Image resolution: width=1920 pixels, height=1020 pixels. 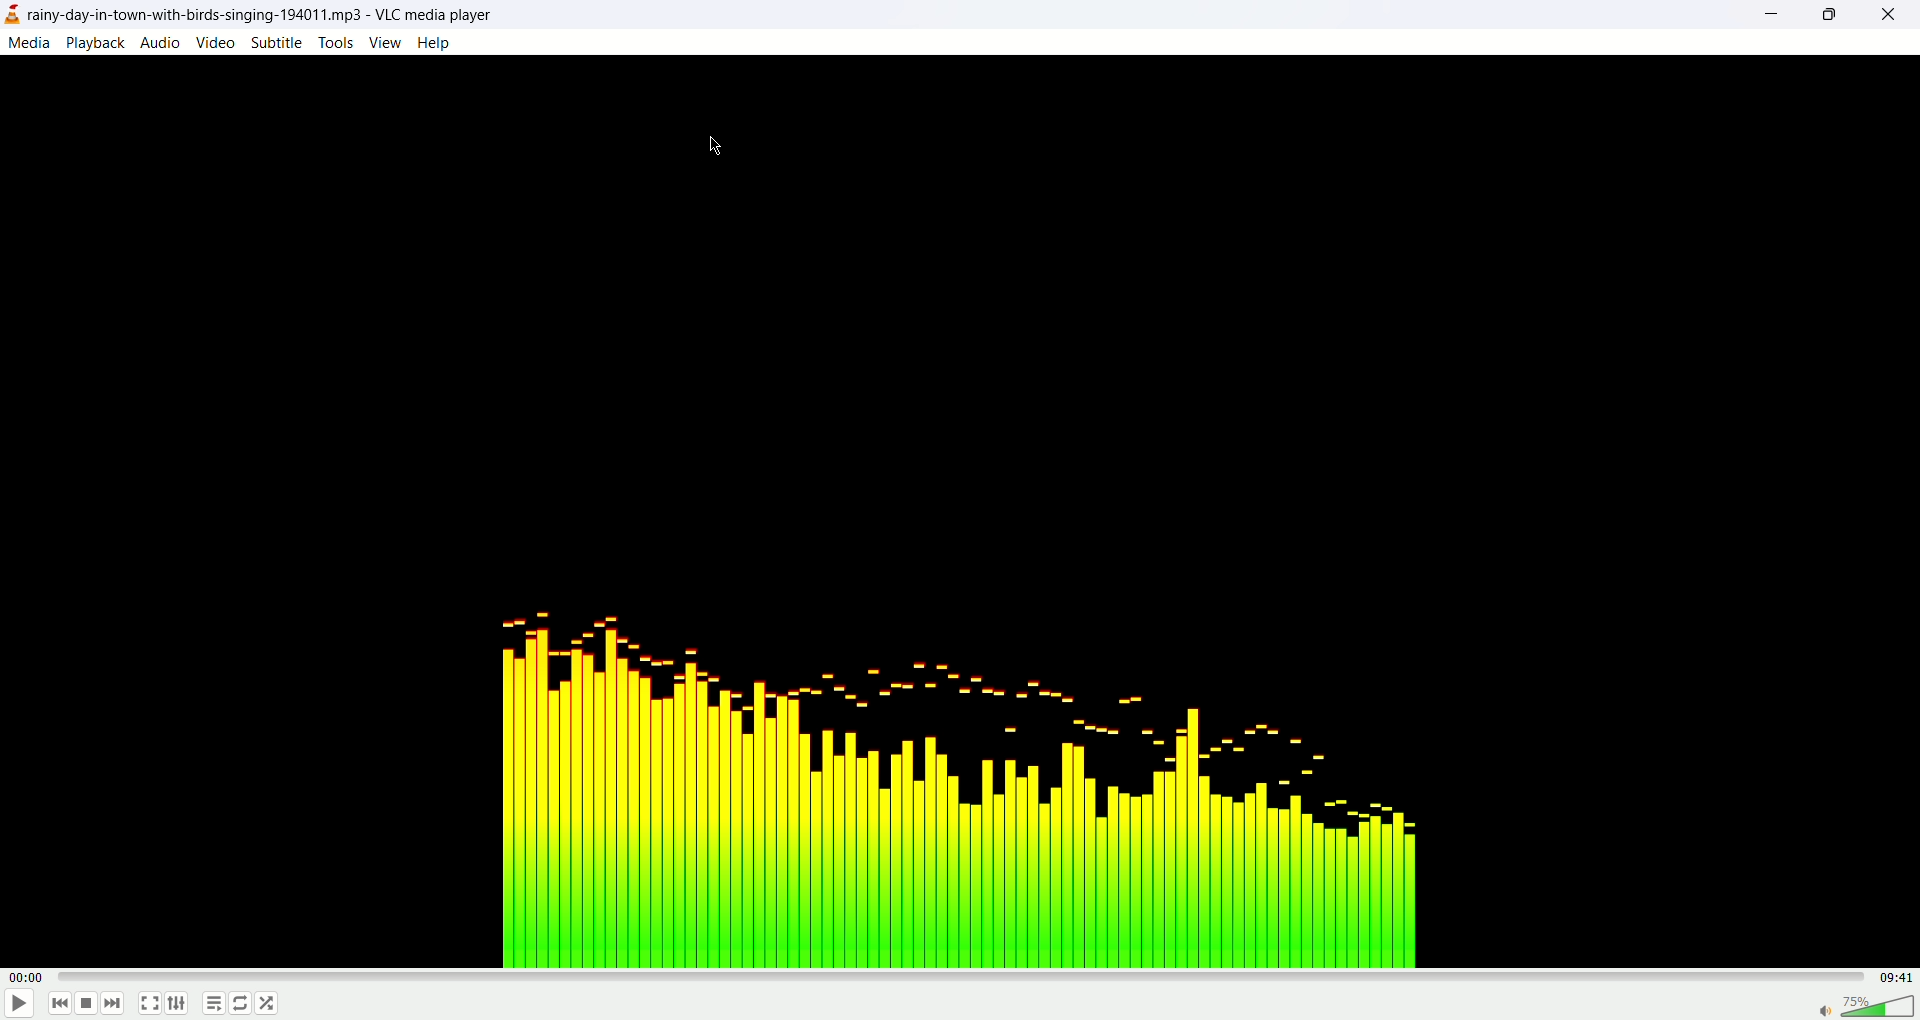 I want to click on logo, so click(x=12, y=16).